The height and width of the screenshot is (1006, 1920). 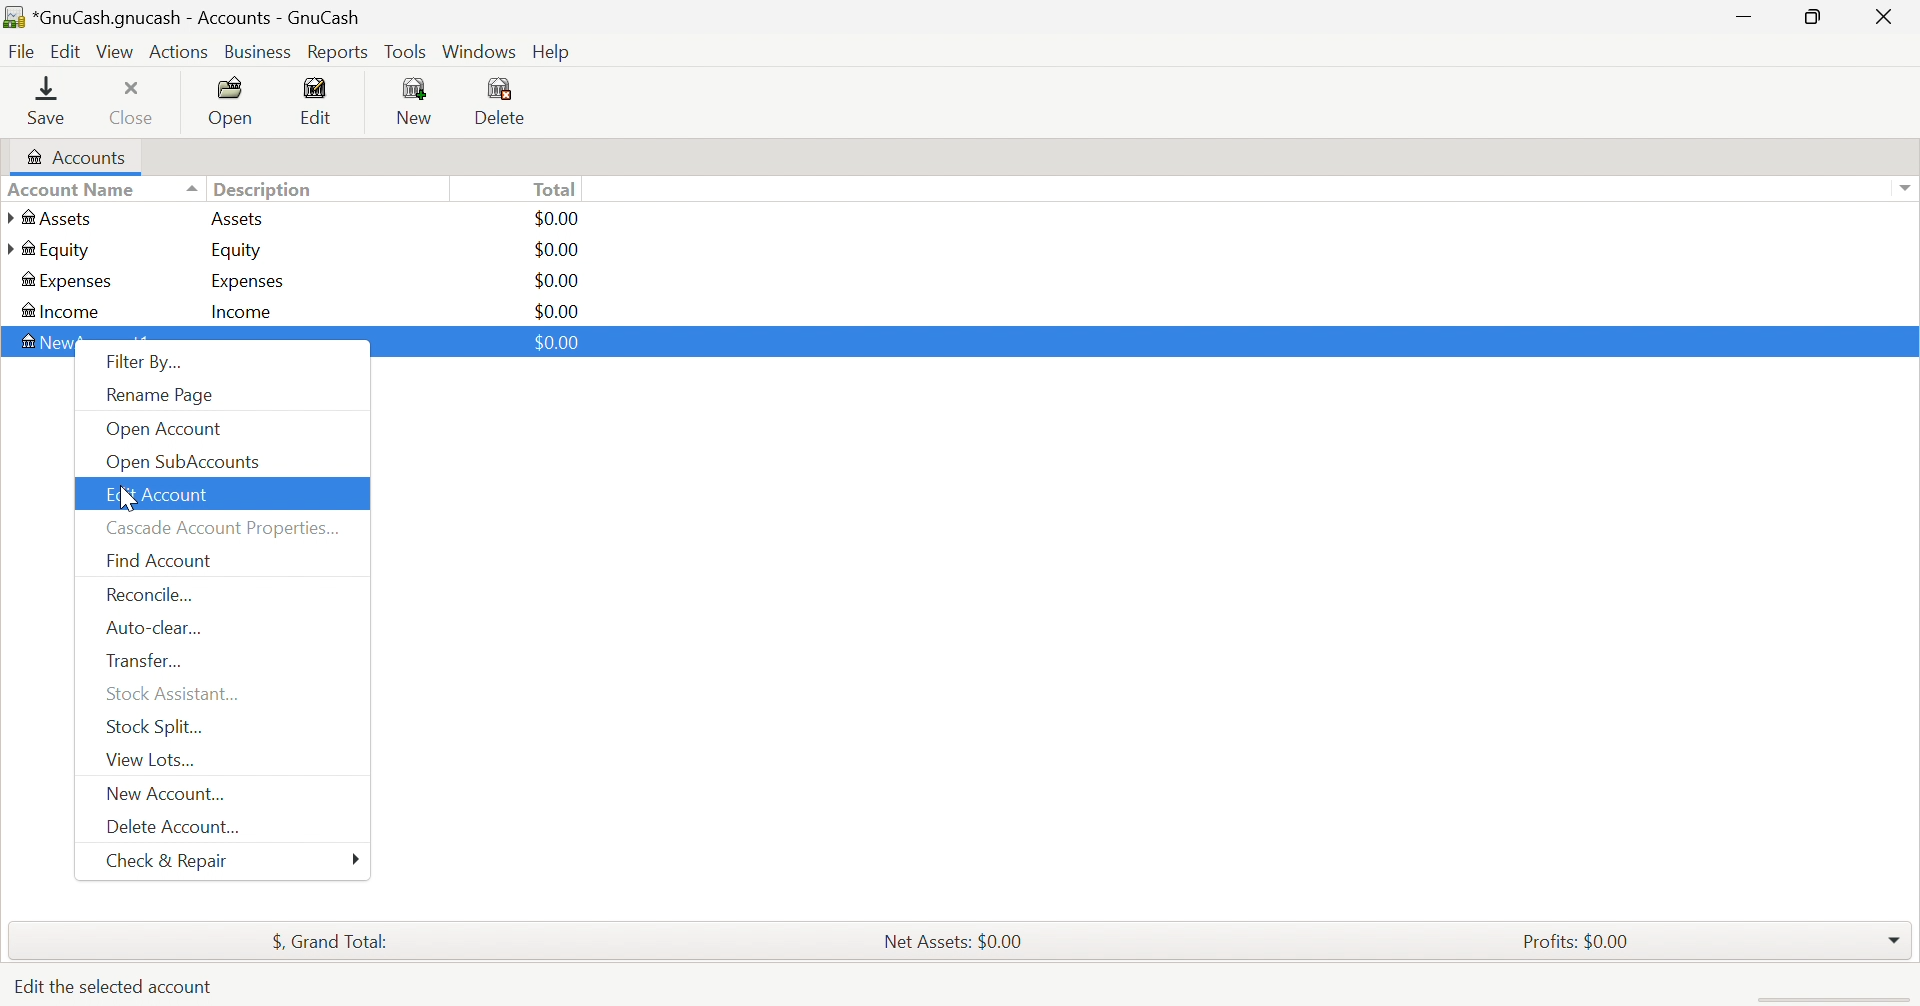 What do you see at coordinates (163, 427) in the screenshot?
I see `Open Account` at bounding box center [163, 427].